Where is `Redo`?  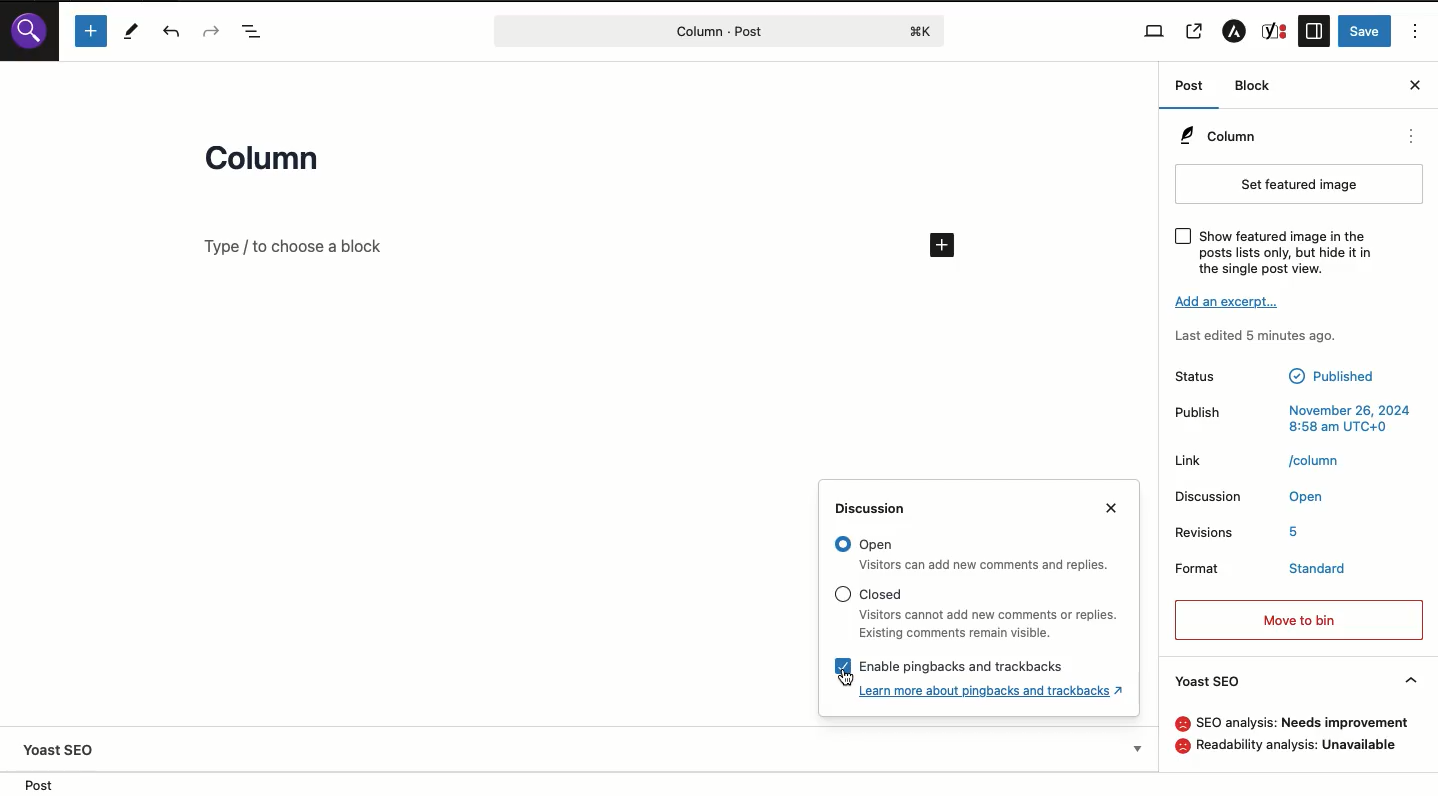 Redo is located at coordinates (212, 30).